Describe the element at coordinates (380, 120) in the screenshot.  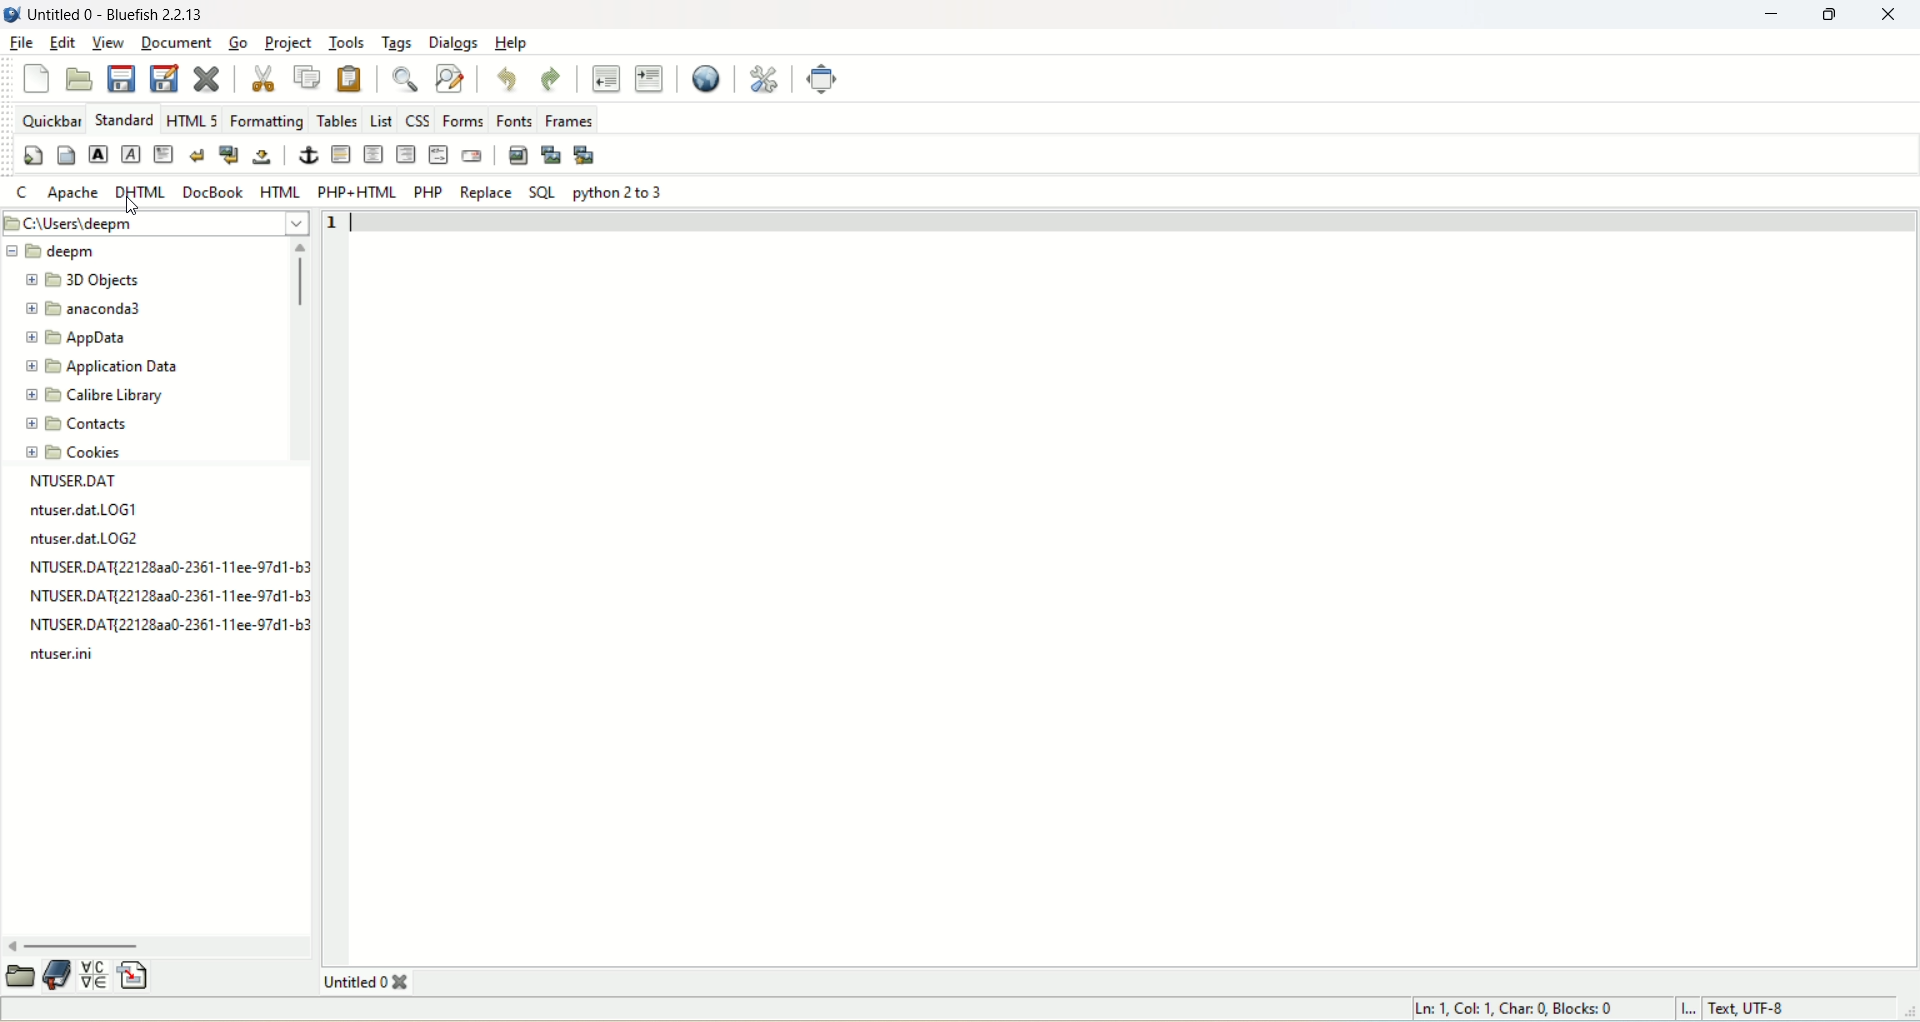
I see `list` at that location.